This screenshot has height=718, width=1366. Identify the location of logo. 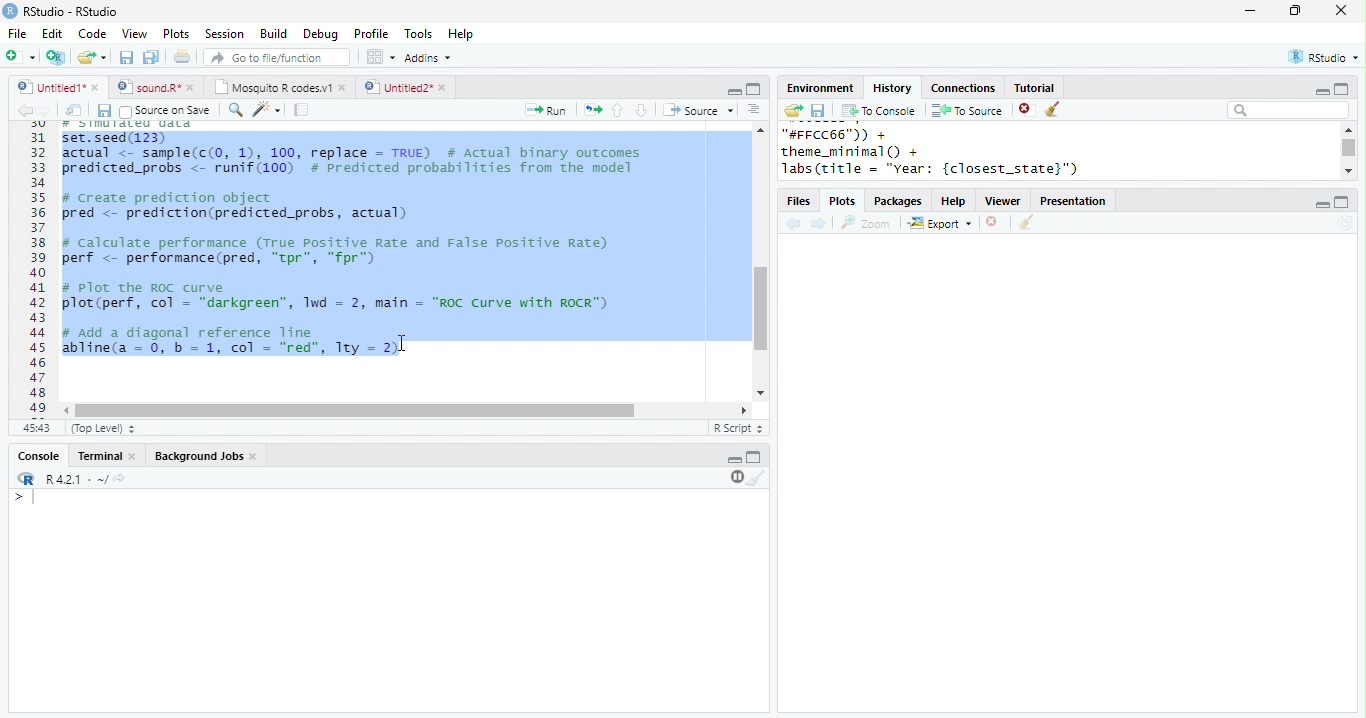
(10, 10).